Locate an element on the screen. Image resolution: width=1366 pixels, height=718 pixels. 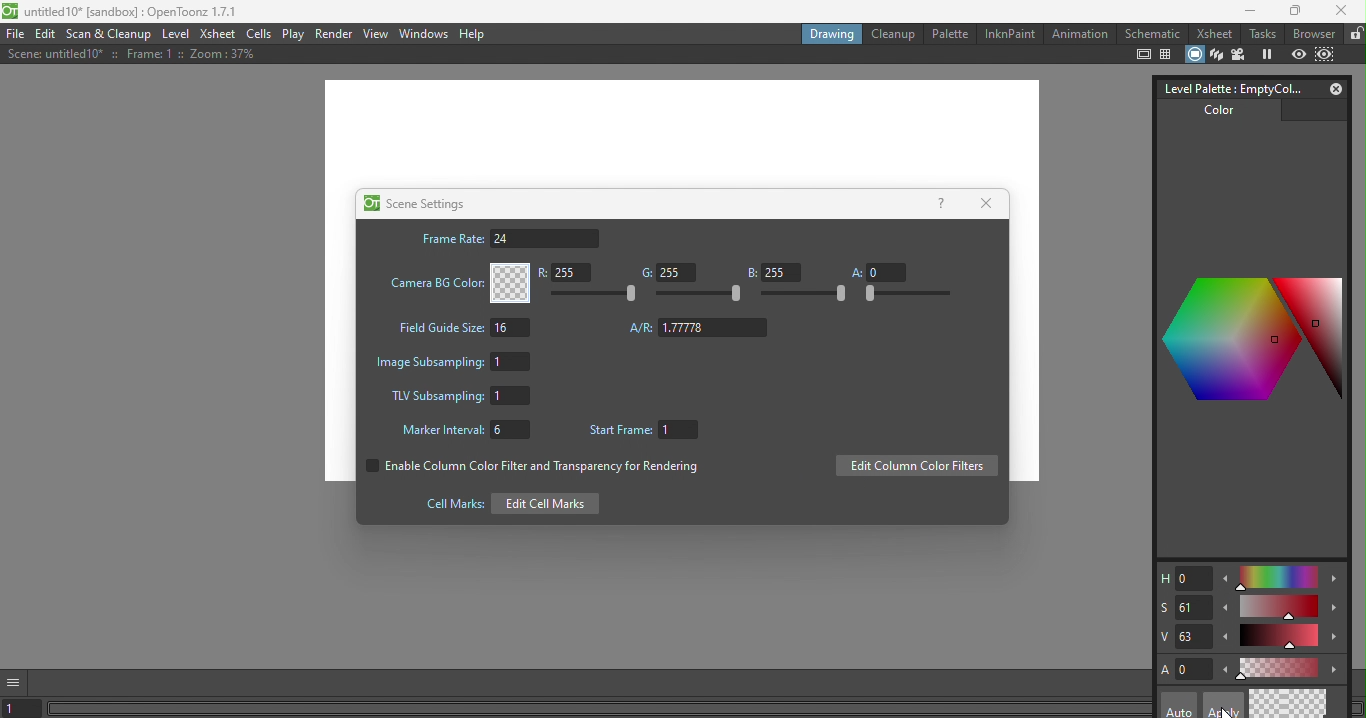
Slide bar is located at coordinates (1277, 578).